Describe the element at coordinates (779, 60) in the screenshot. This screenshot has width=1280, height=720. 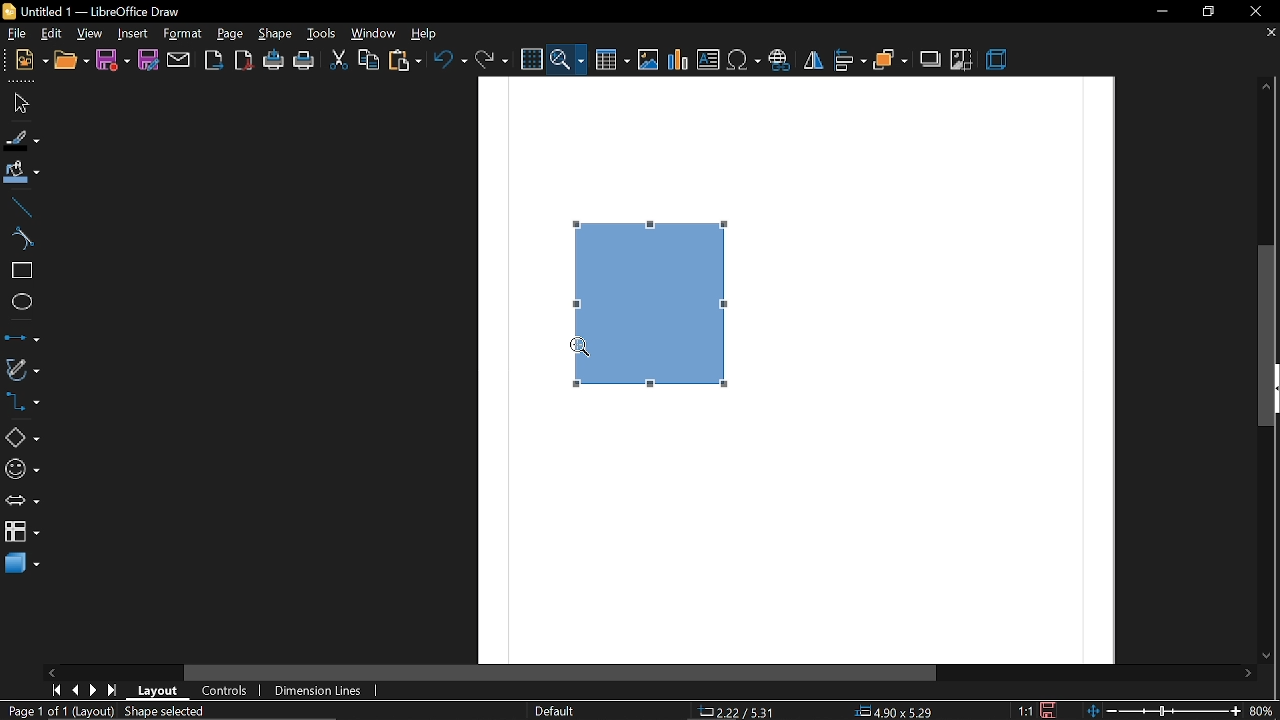
I see `Insert hyperlink` at that location.